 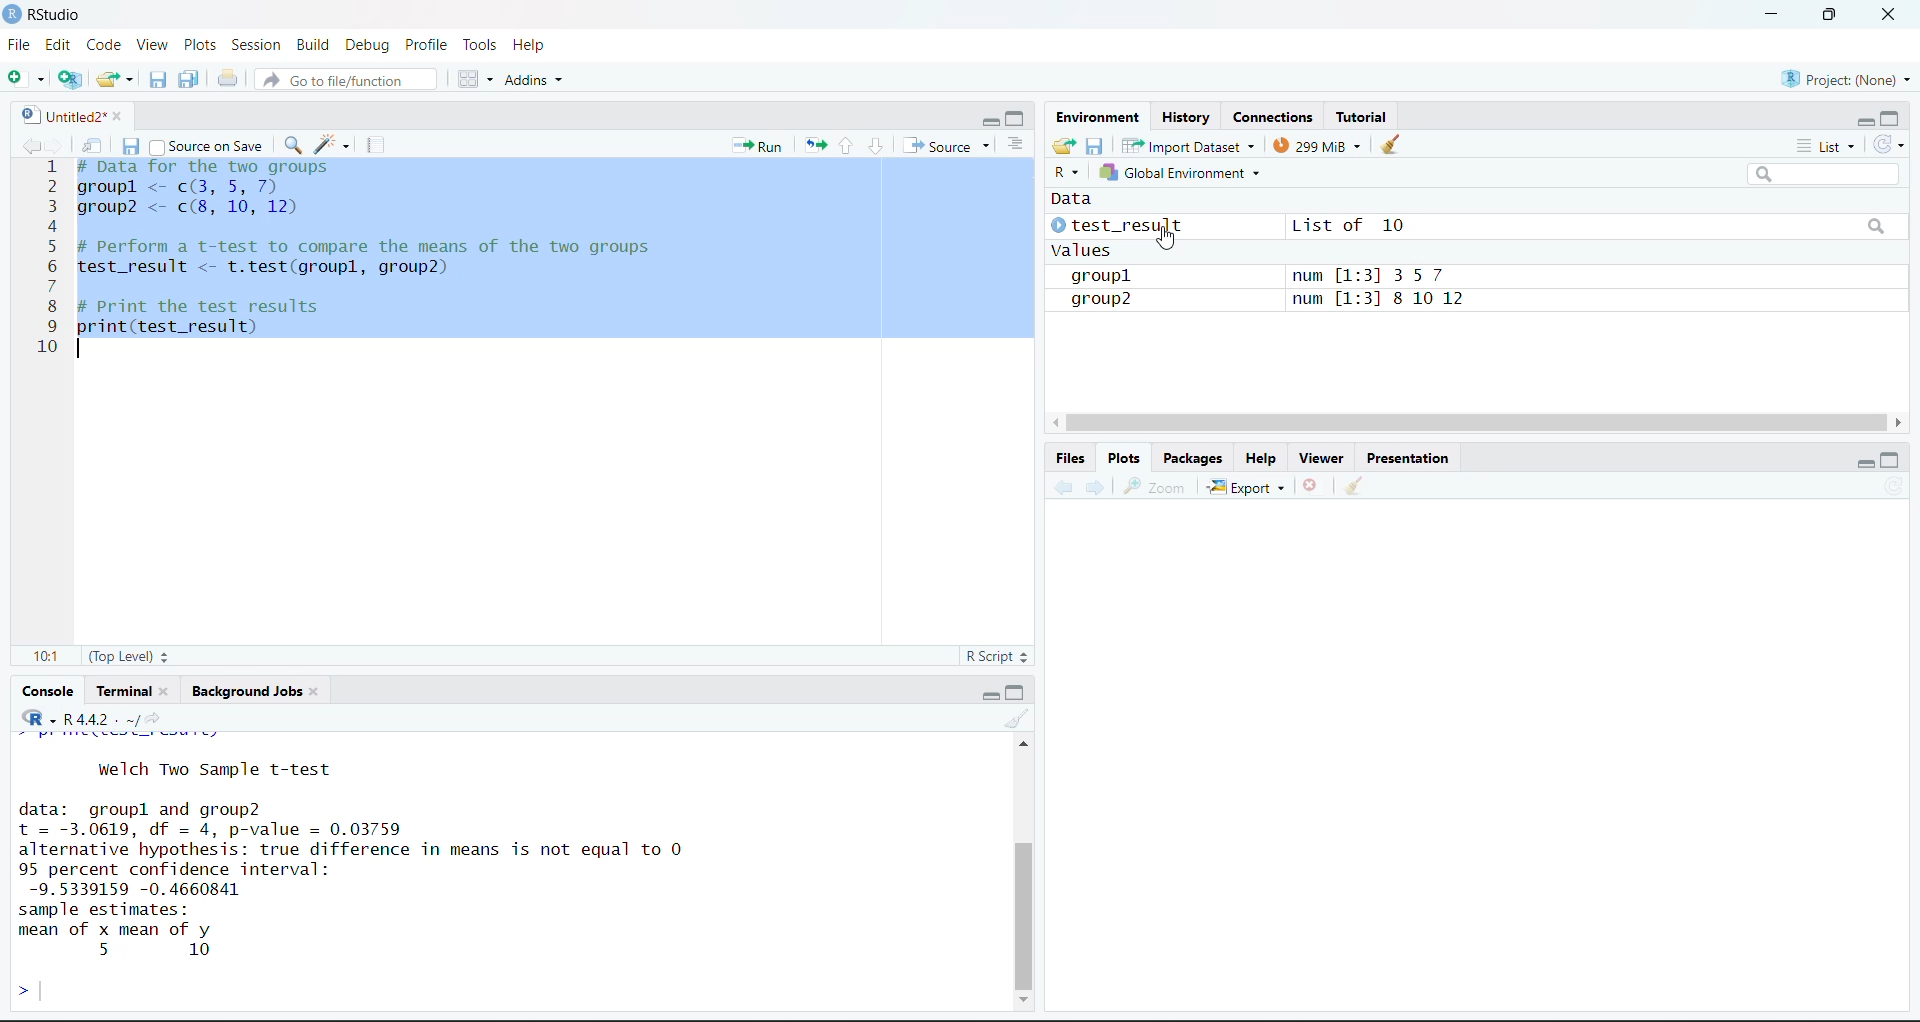 What do you see at coordinates (1194, 457) in the screenshot?
I see `Packages` at bounding box center [1194, 457].